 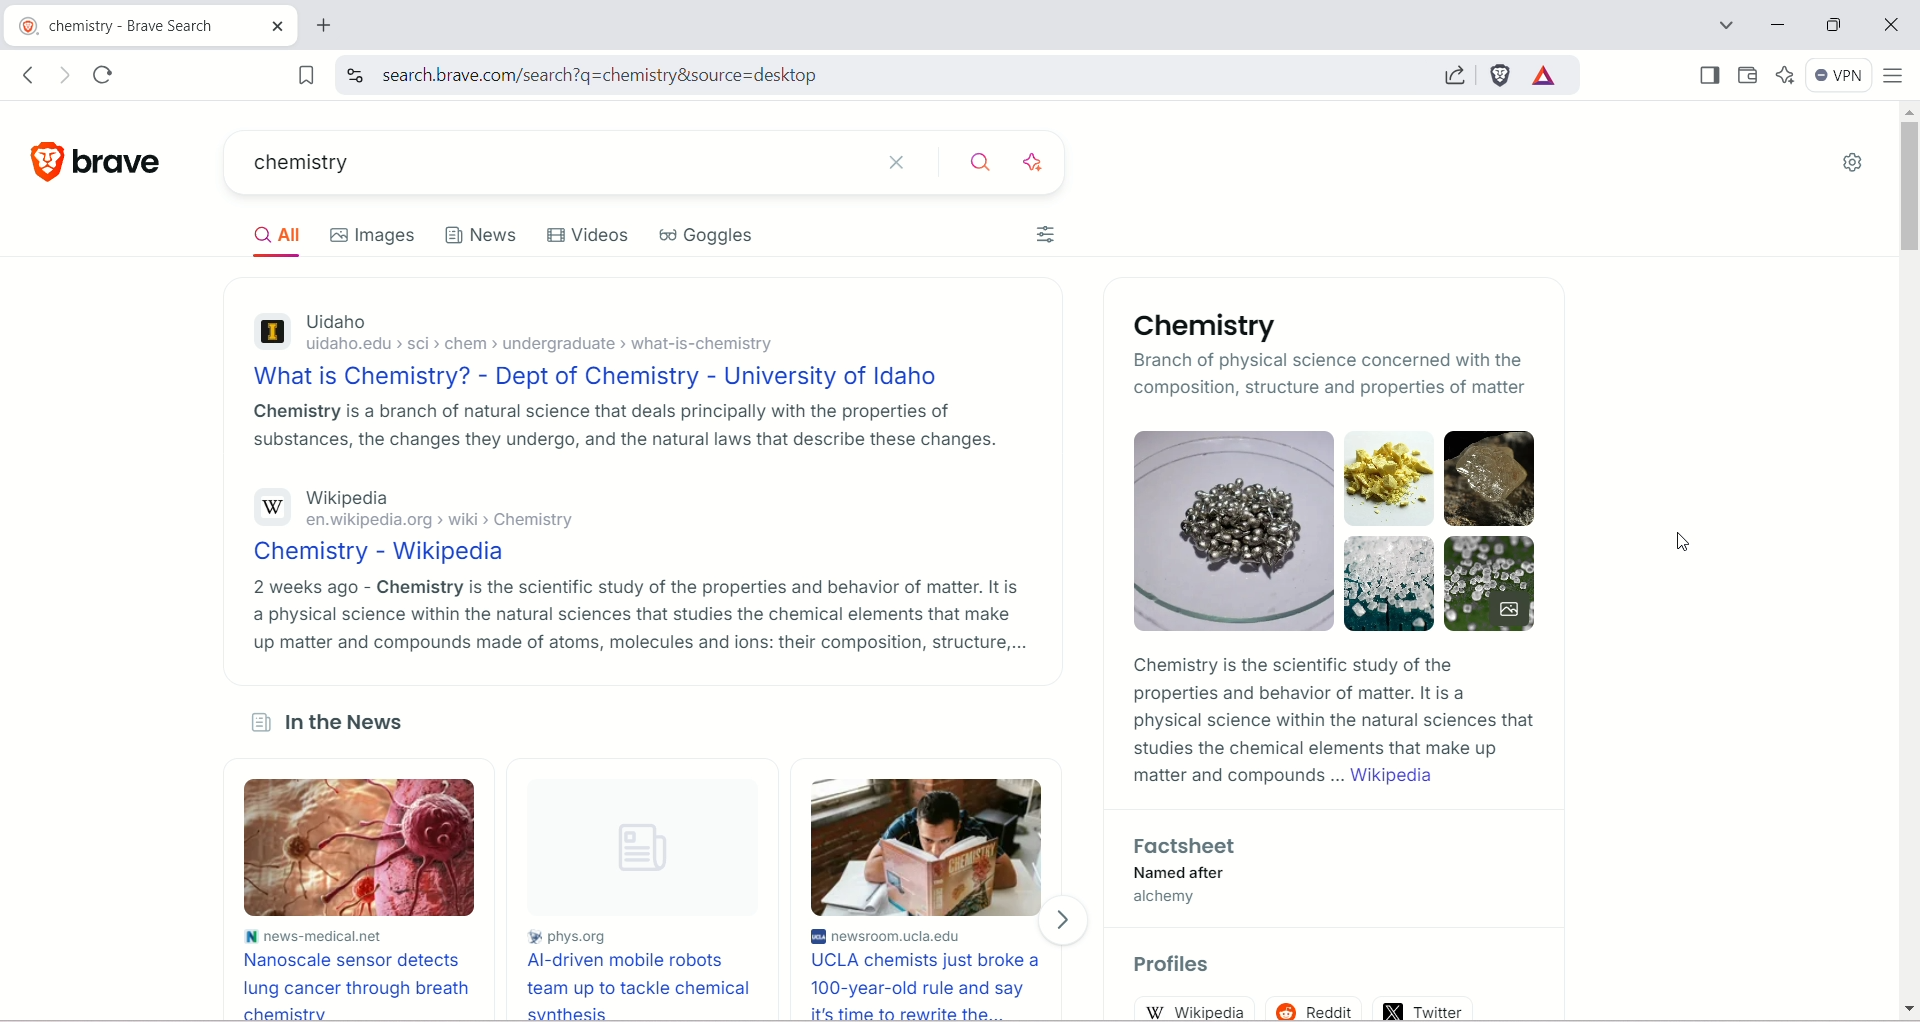 I want to click on All, so click(x=270, y=236).